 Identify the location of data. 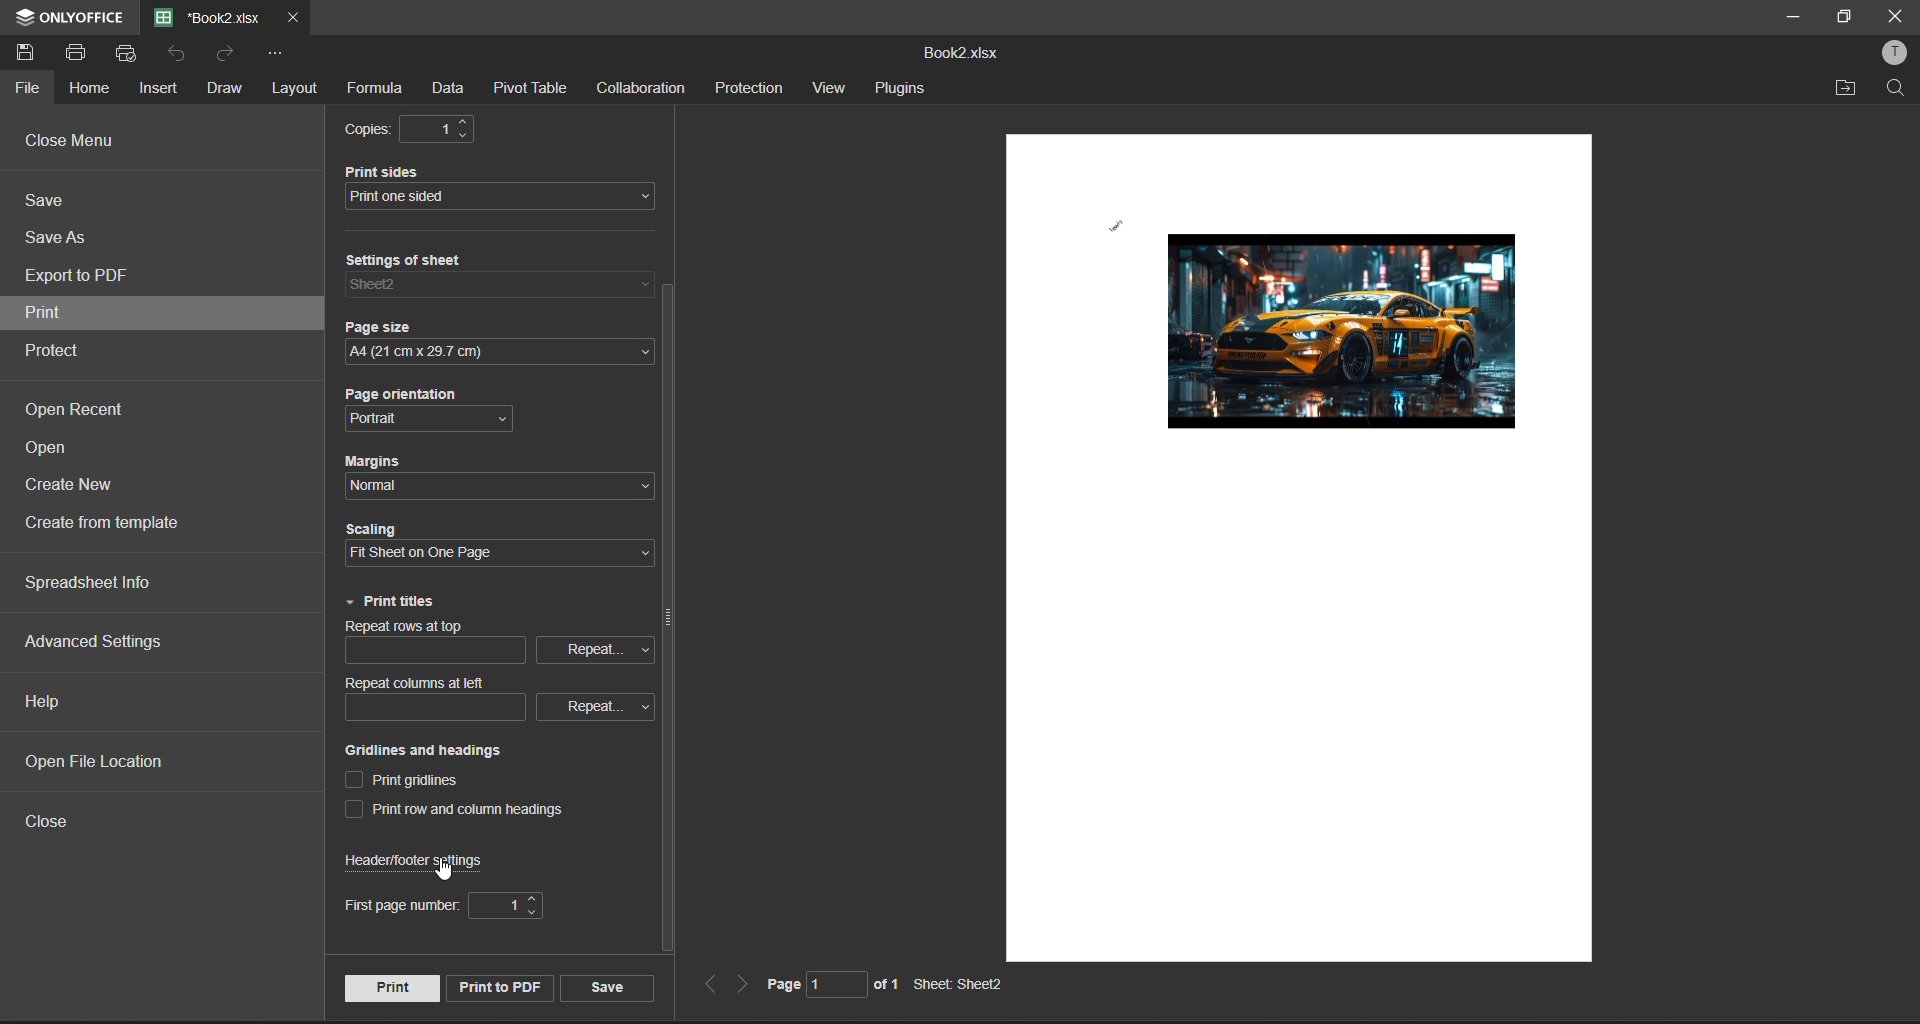
(448, 91).